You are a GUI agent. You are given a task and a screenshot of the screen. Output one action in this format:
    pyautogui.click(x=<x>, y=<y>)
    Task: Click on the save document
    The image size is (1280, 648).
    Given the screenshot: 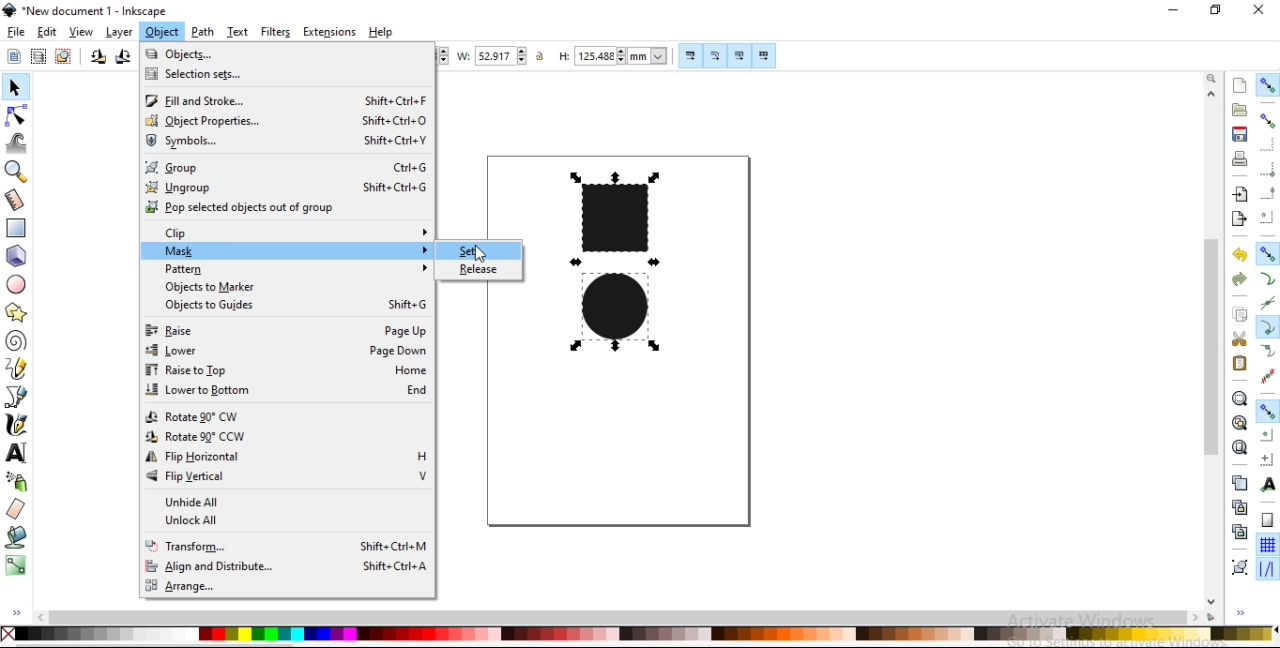 What is the action you would take?
    pyautogui.click(x=1239, y=133)
    